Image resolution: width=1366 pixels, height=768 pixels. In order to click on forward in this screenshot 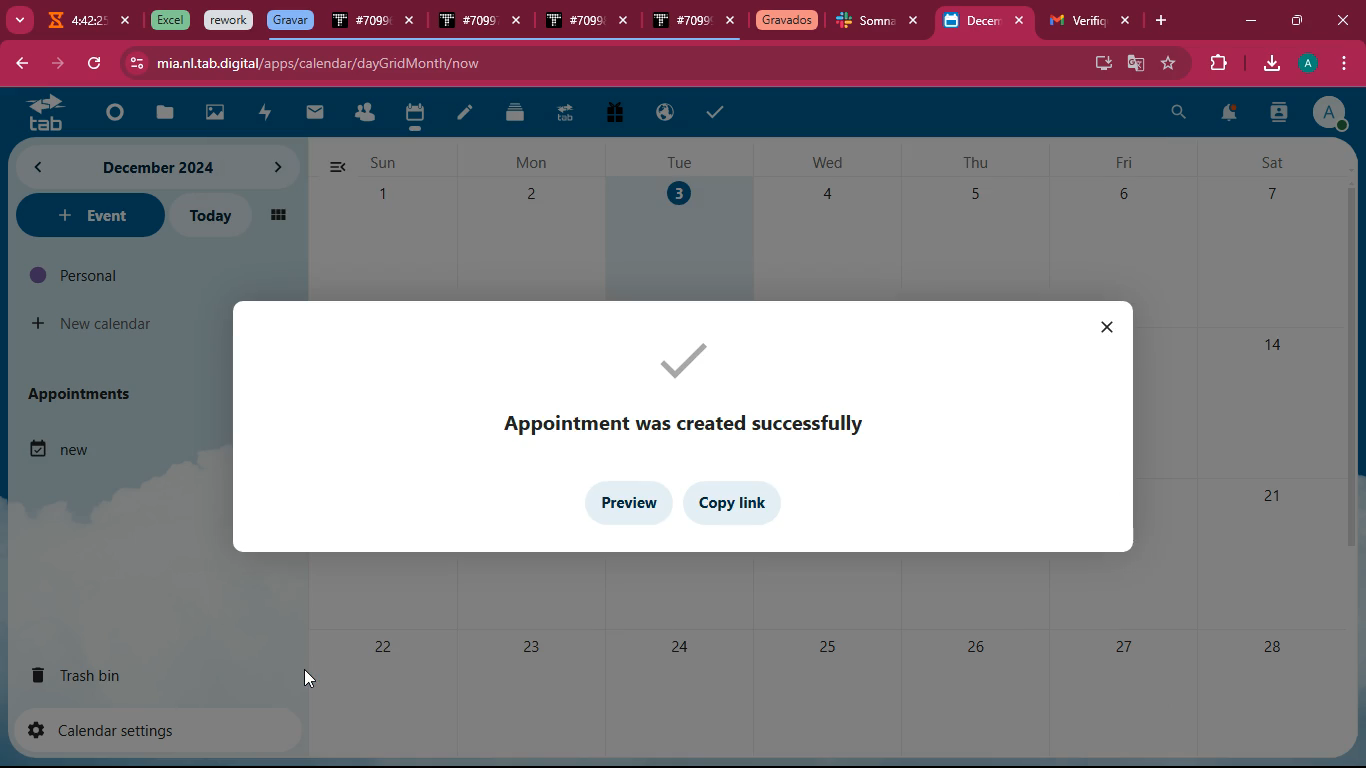, I will do `click(55, 64)`.